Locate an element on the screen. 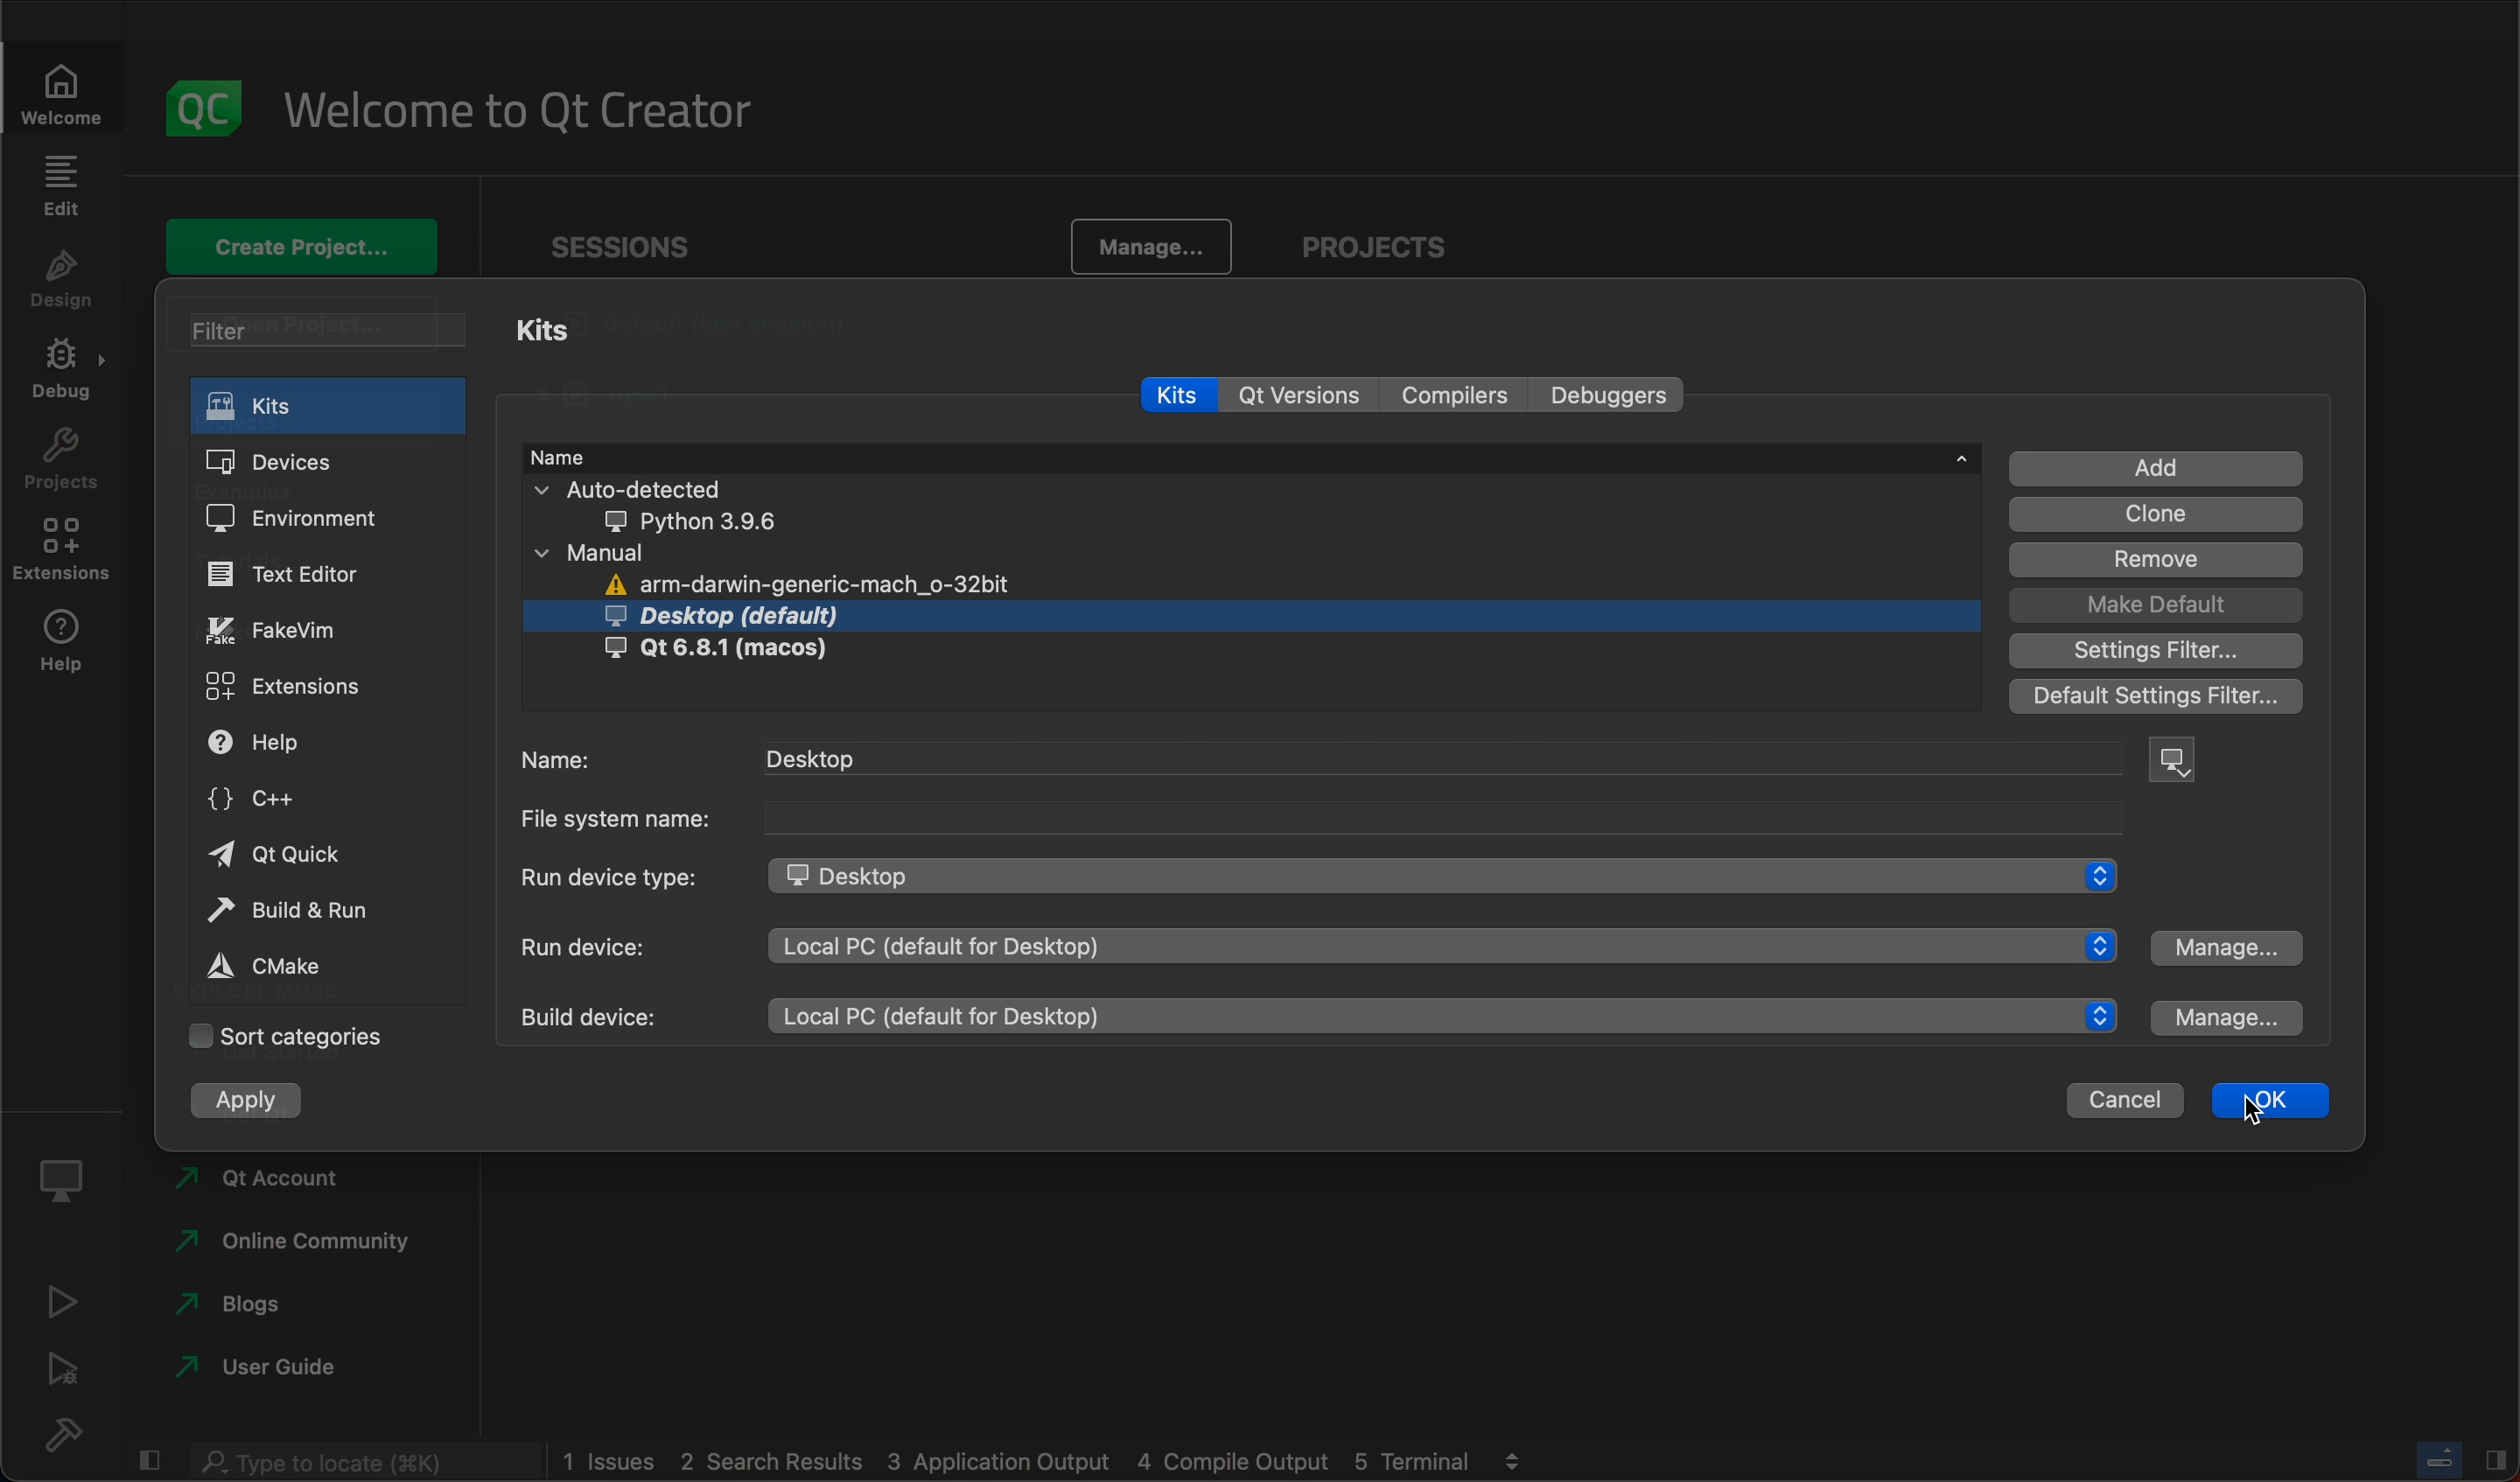 The height and width of the screenshot is (1482, 2520). Qt 6.8.1 (macos) is located at coordinates (764, 652).